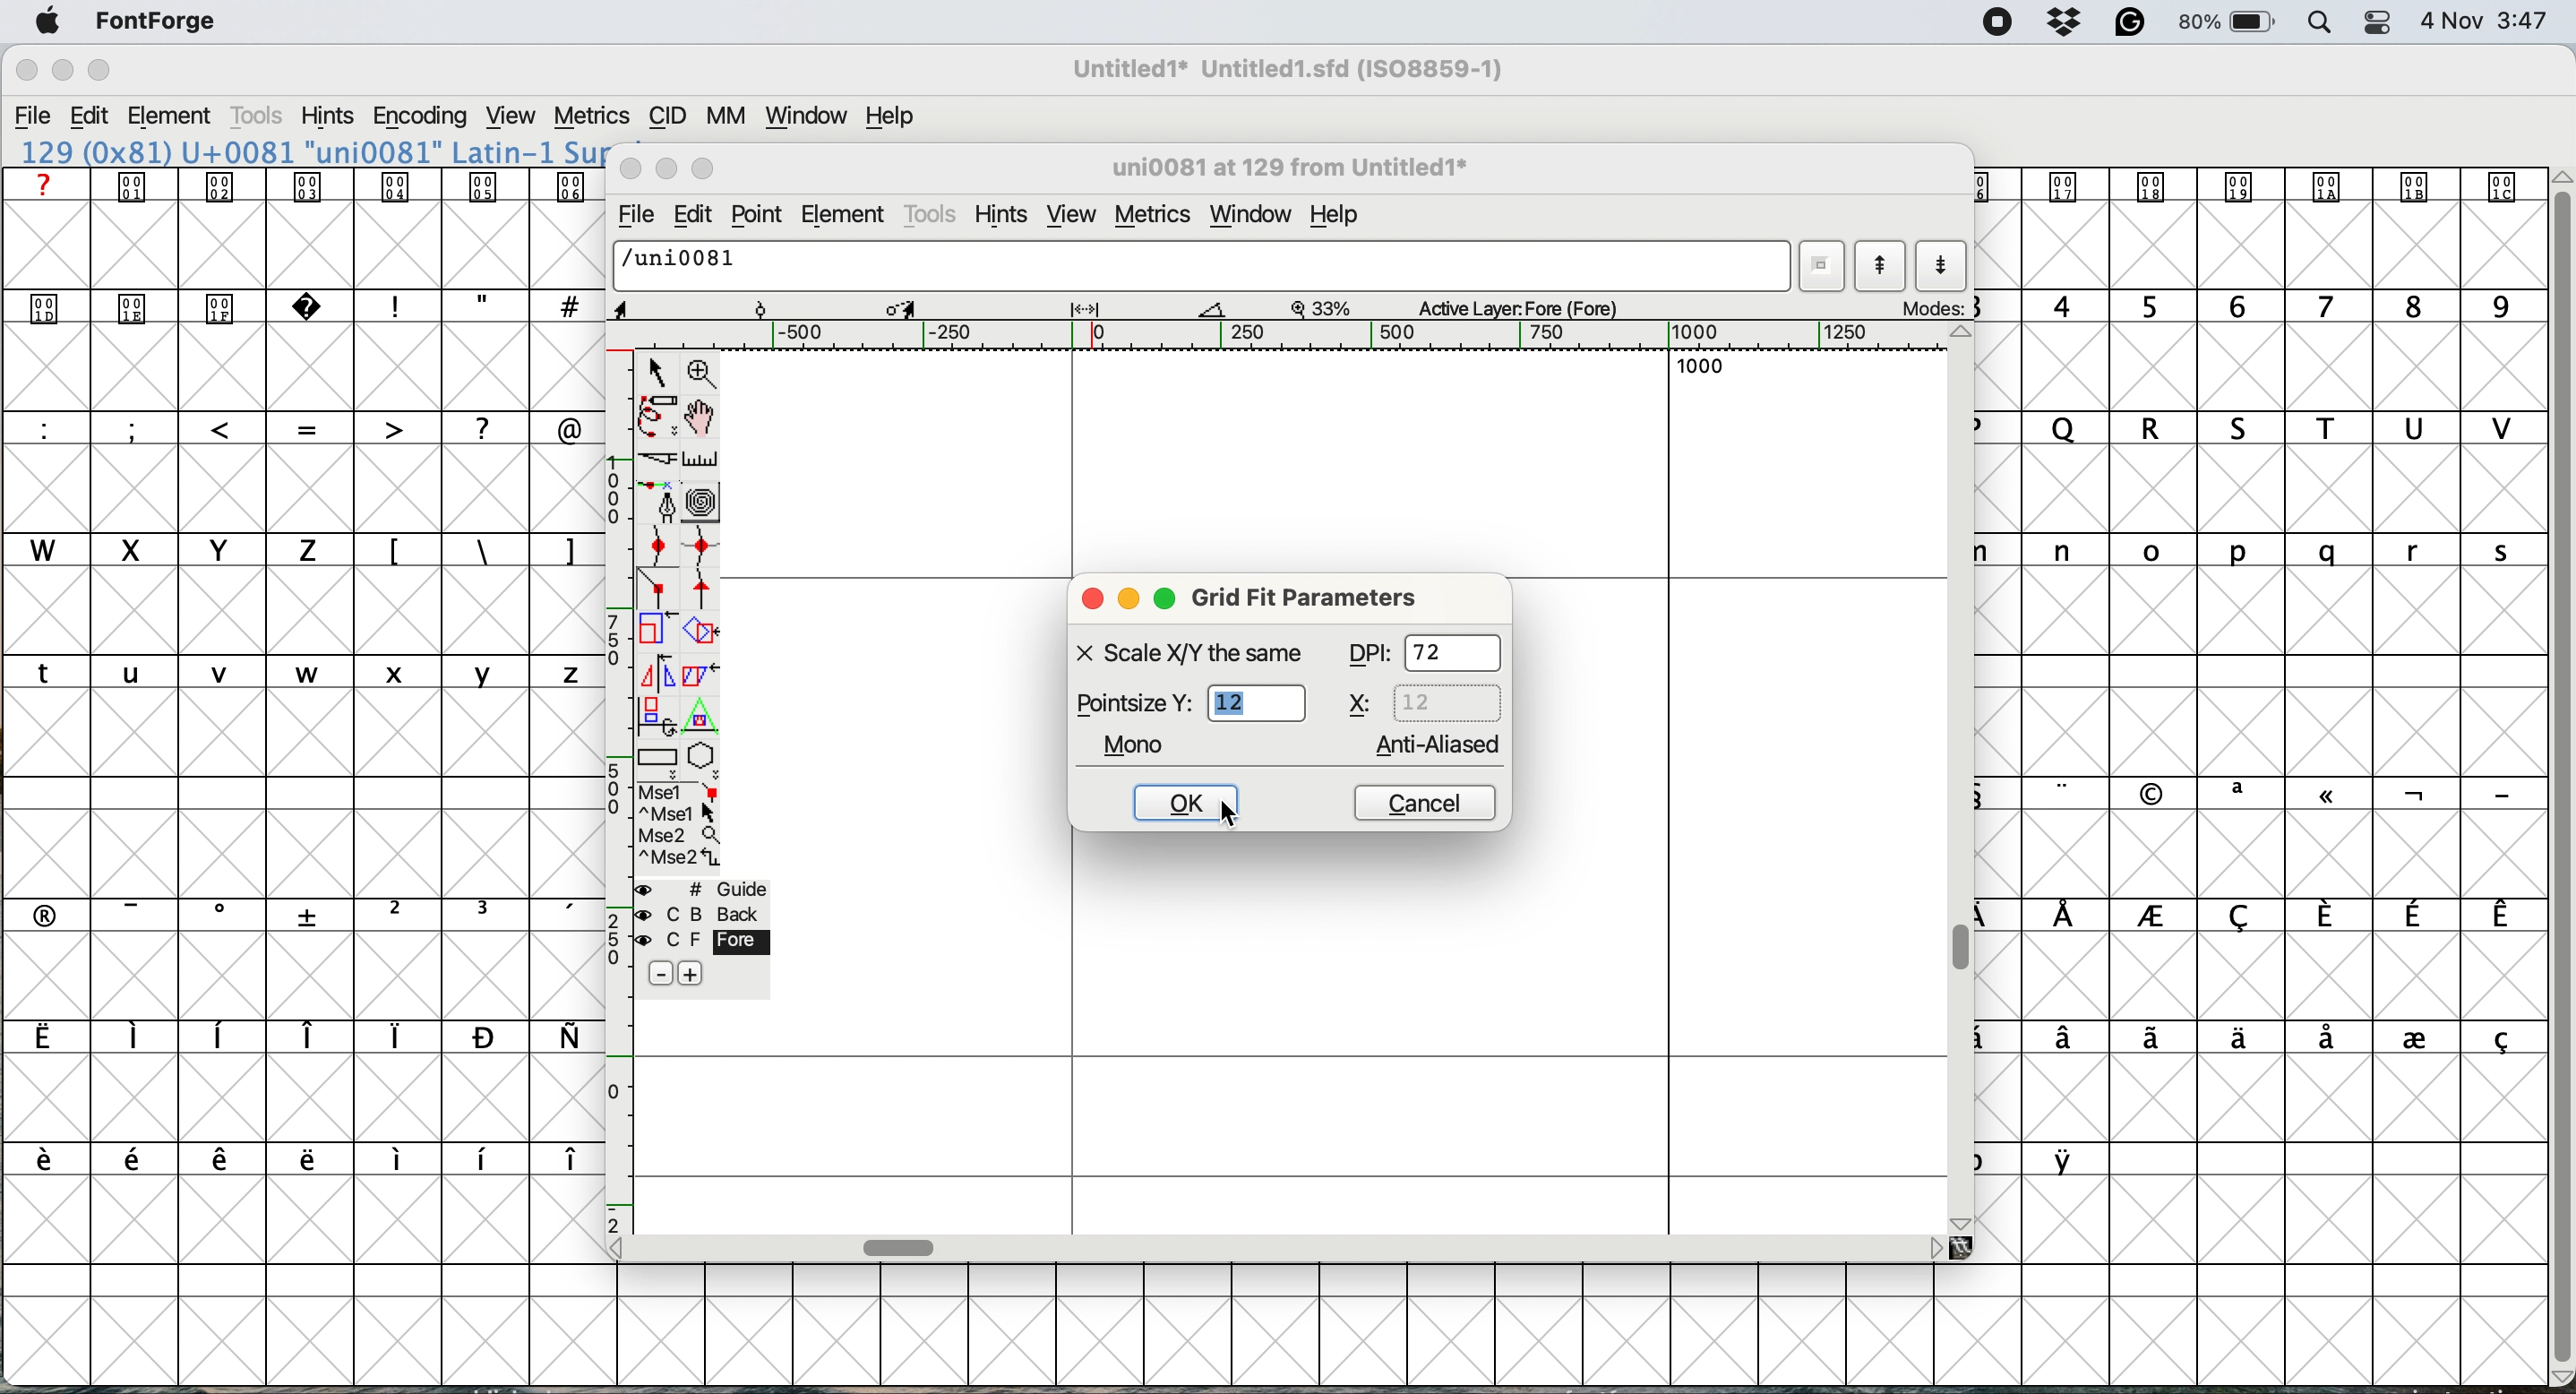 The image size is (2576, 1394). I want to click on Close, so click(27, 71).